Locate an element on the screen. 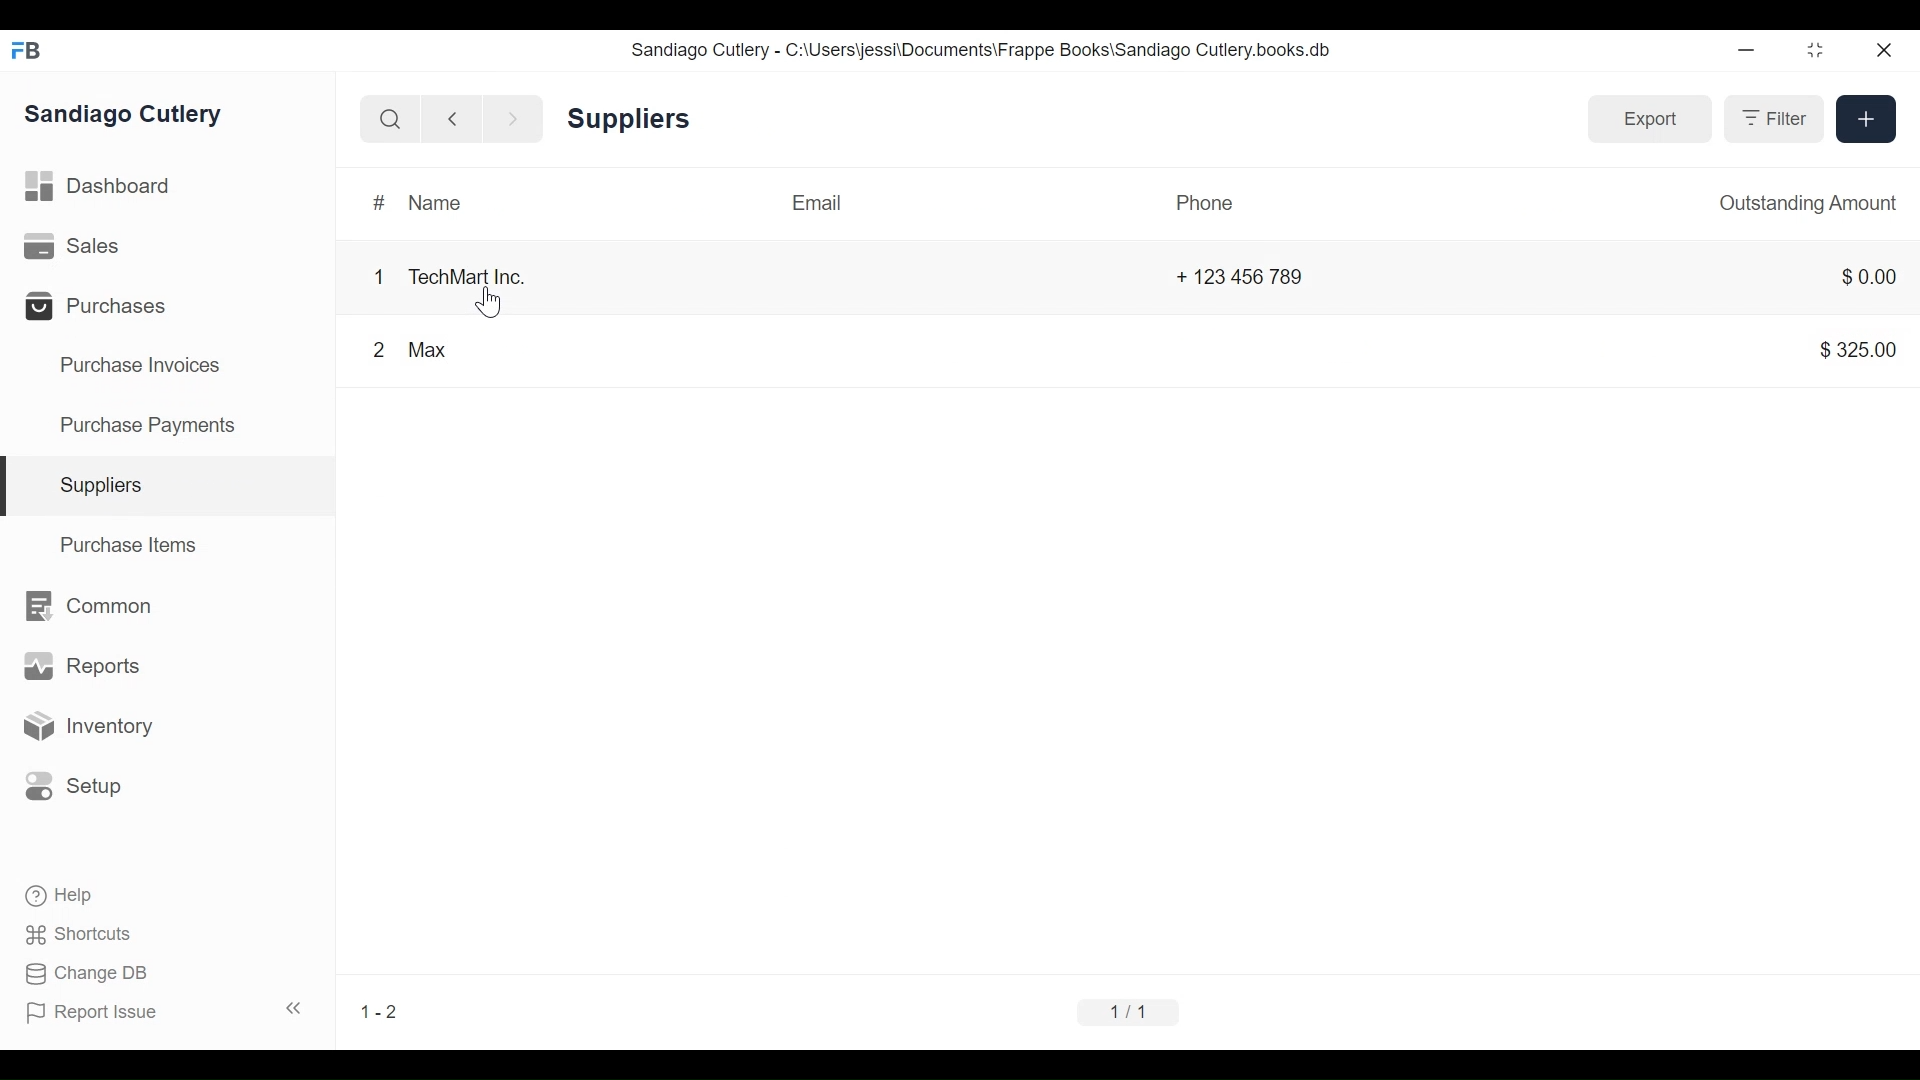 The height and width of the screenshot is (1080, 1920). Common is located at coordinates (102, 609).